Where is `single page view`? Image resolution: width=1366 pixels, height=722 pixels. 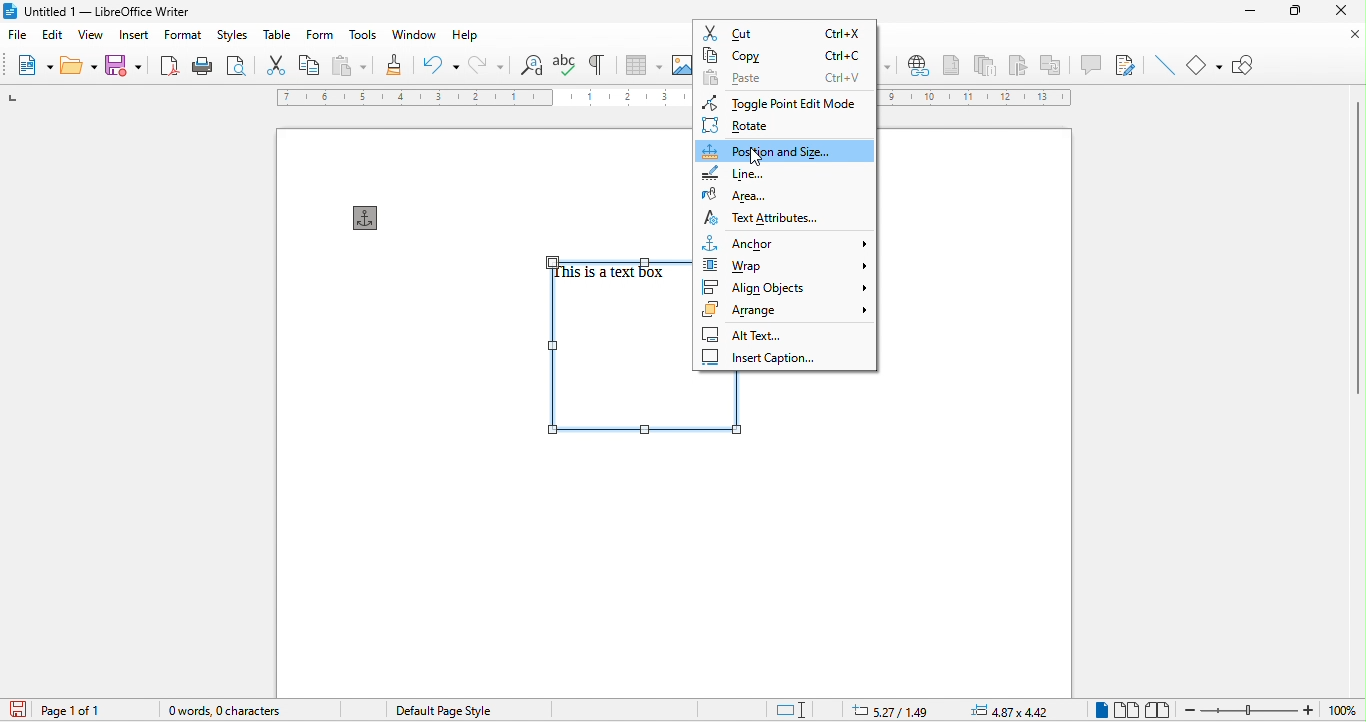
single page view is located at coordinates (1098, 711).